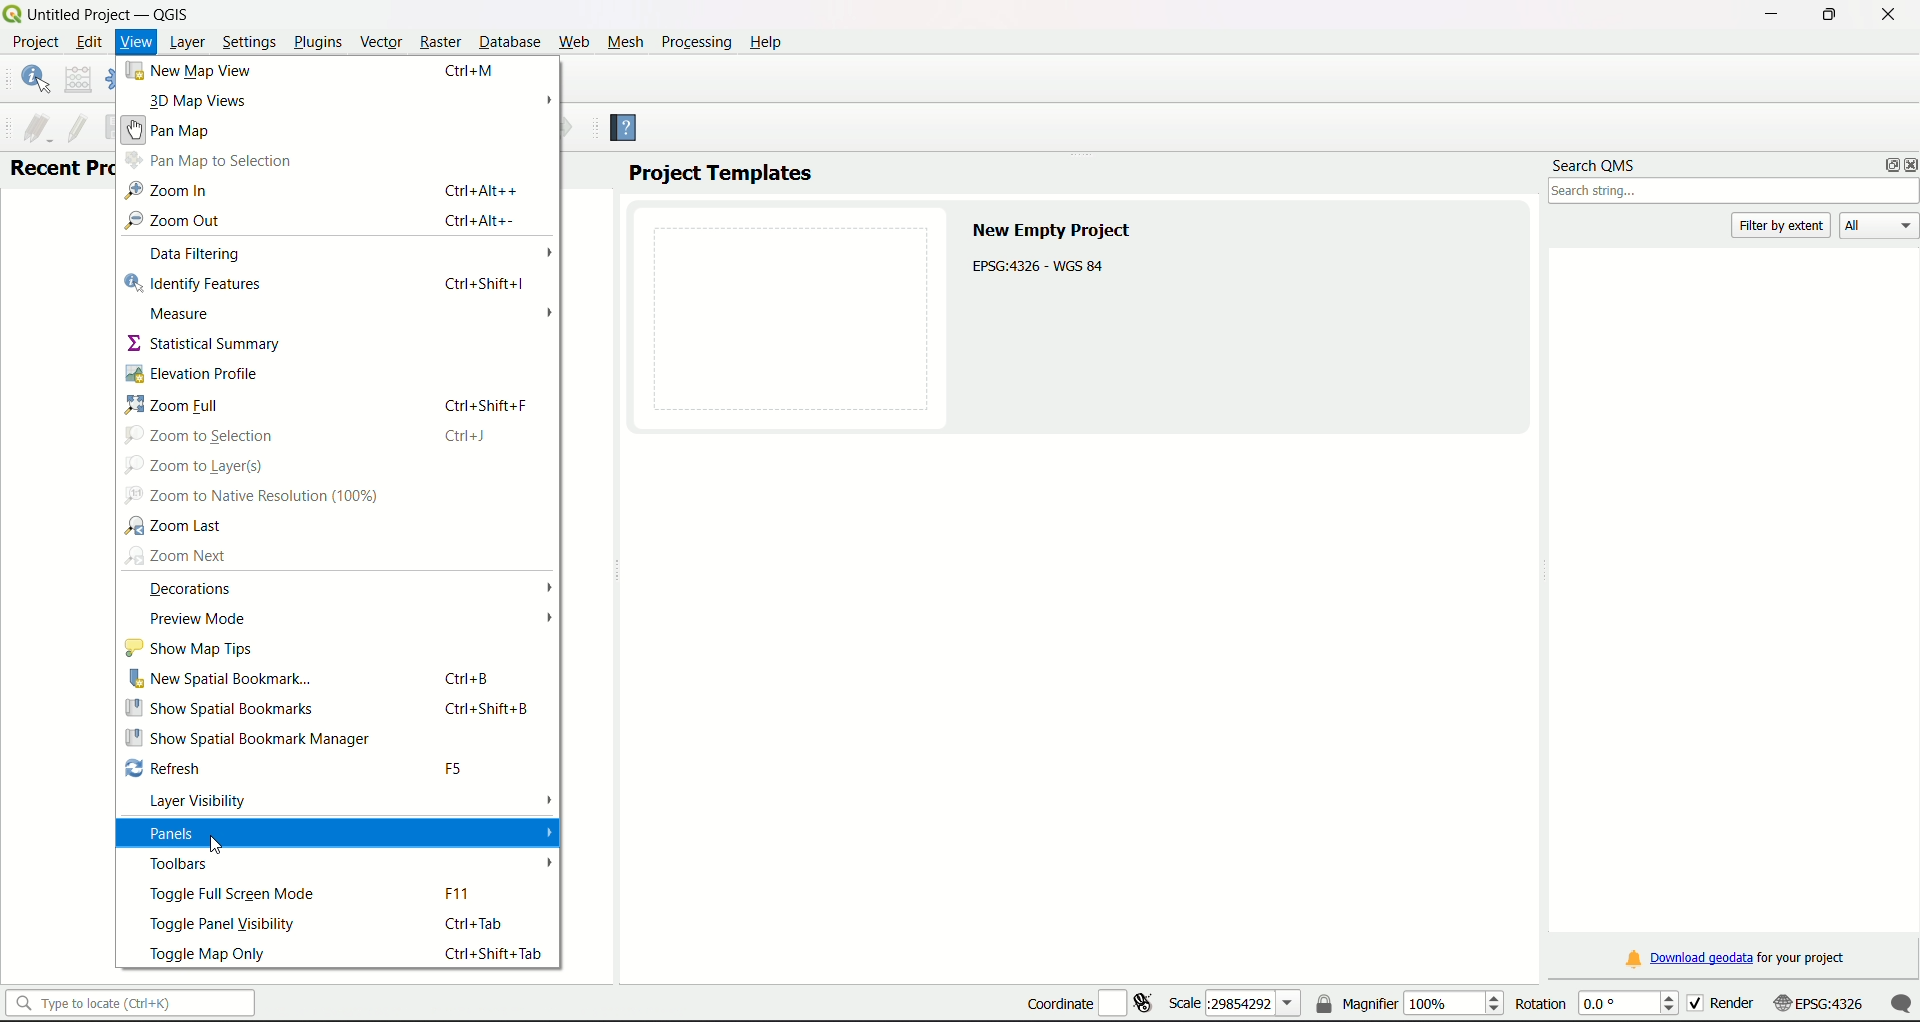 The height and width of the screenshot is (1022, 1920). I want to click on All, so click(1879, 225).